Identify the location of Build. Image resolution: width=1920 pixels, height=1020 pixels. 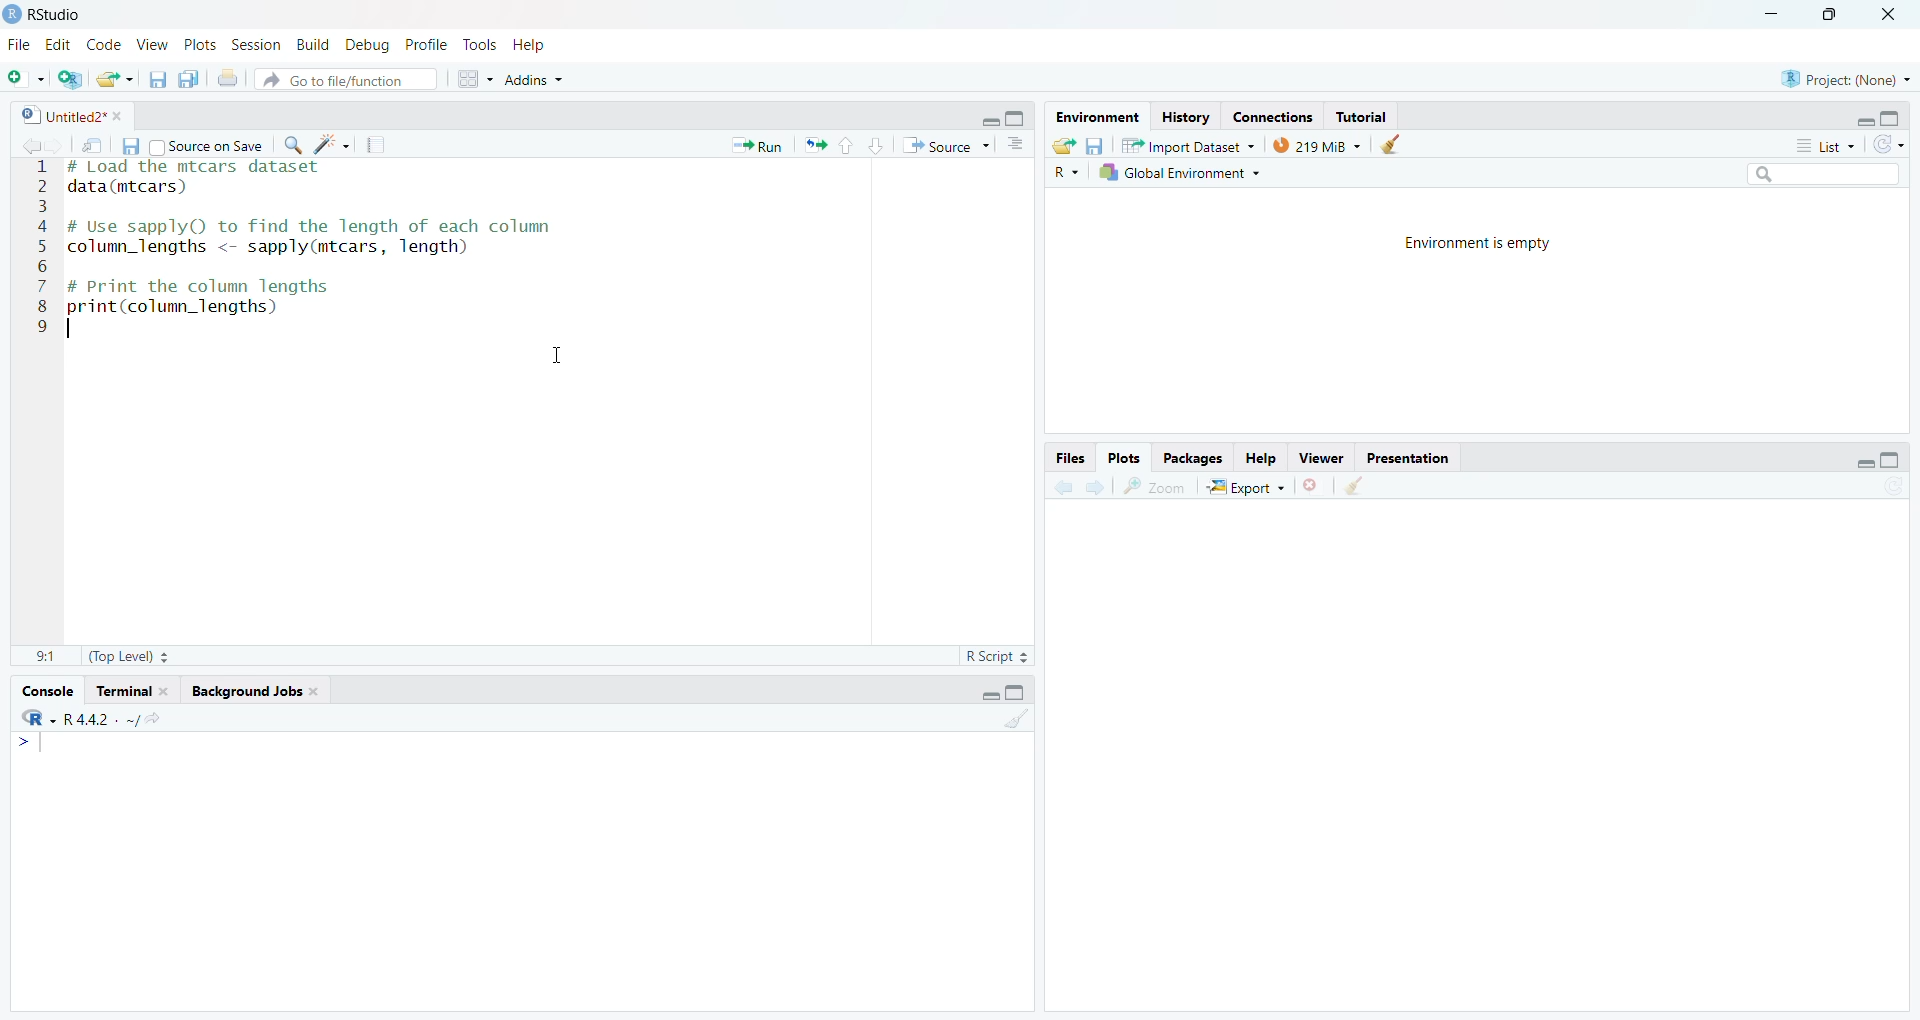
(314, 45).